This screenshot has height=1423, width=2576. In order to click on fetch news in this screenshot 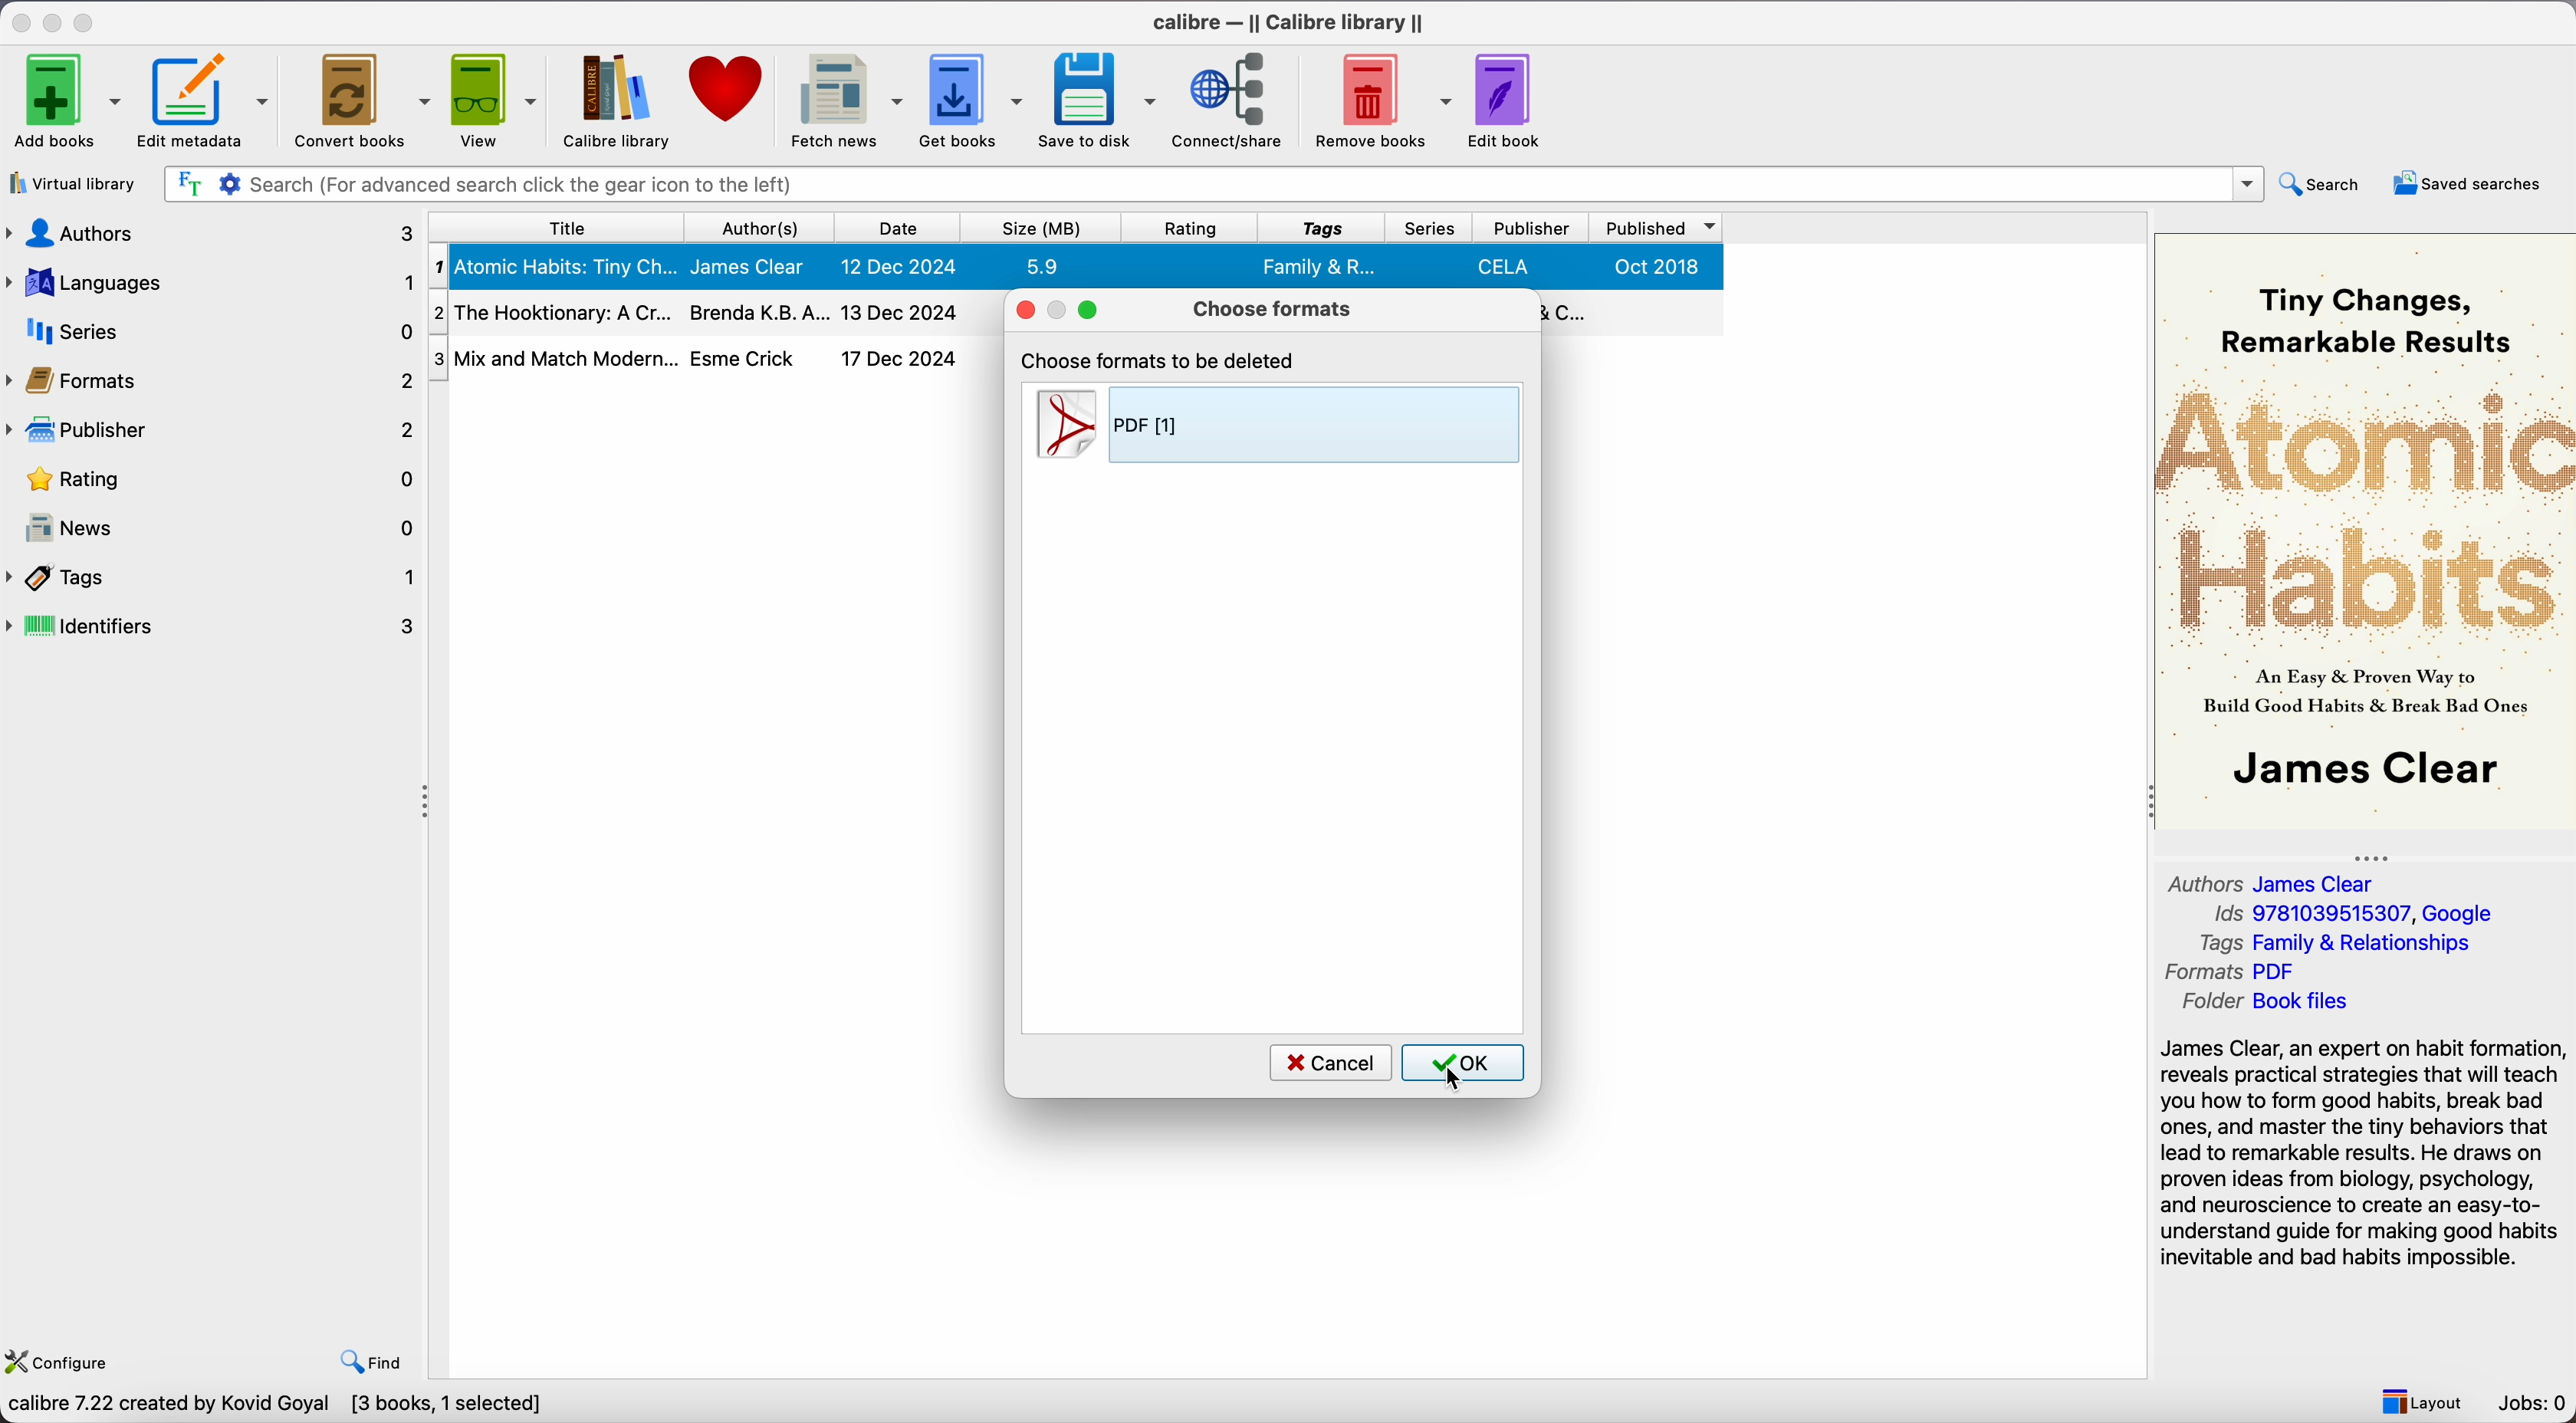, I will do `click(842, 98)`.